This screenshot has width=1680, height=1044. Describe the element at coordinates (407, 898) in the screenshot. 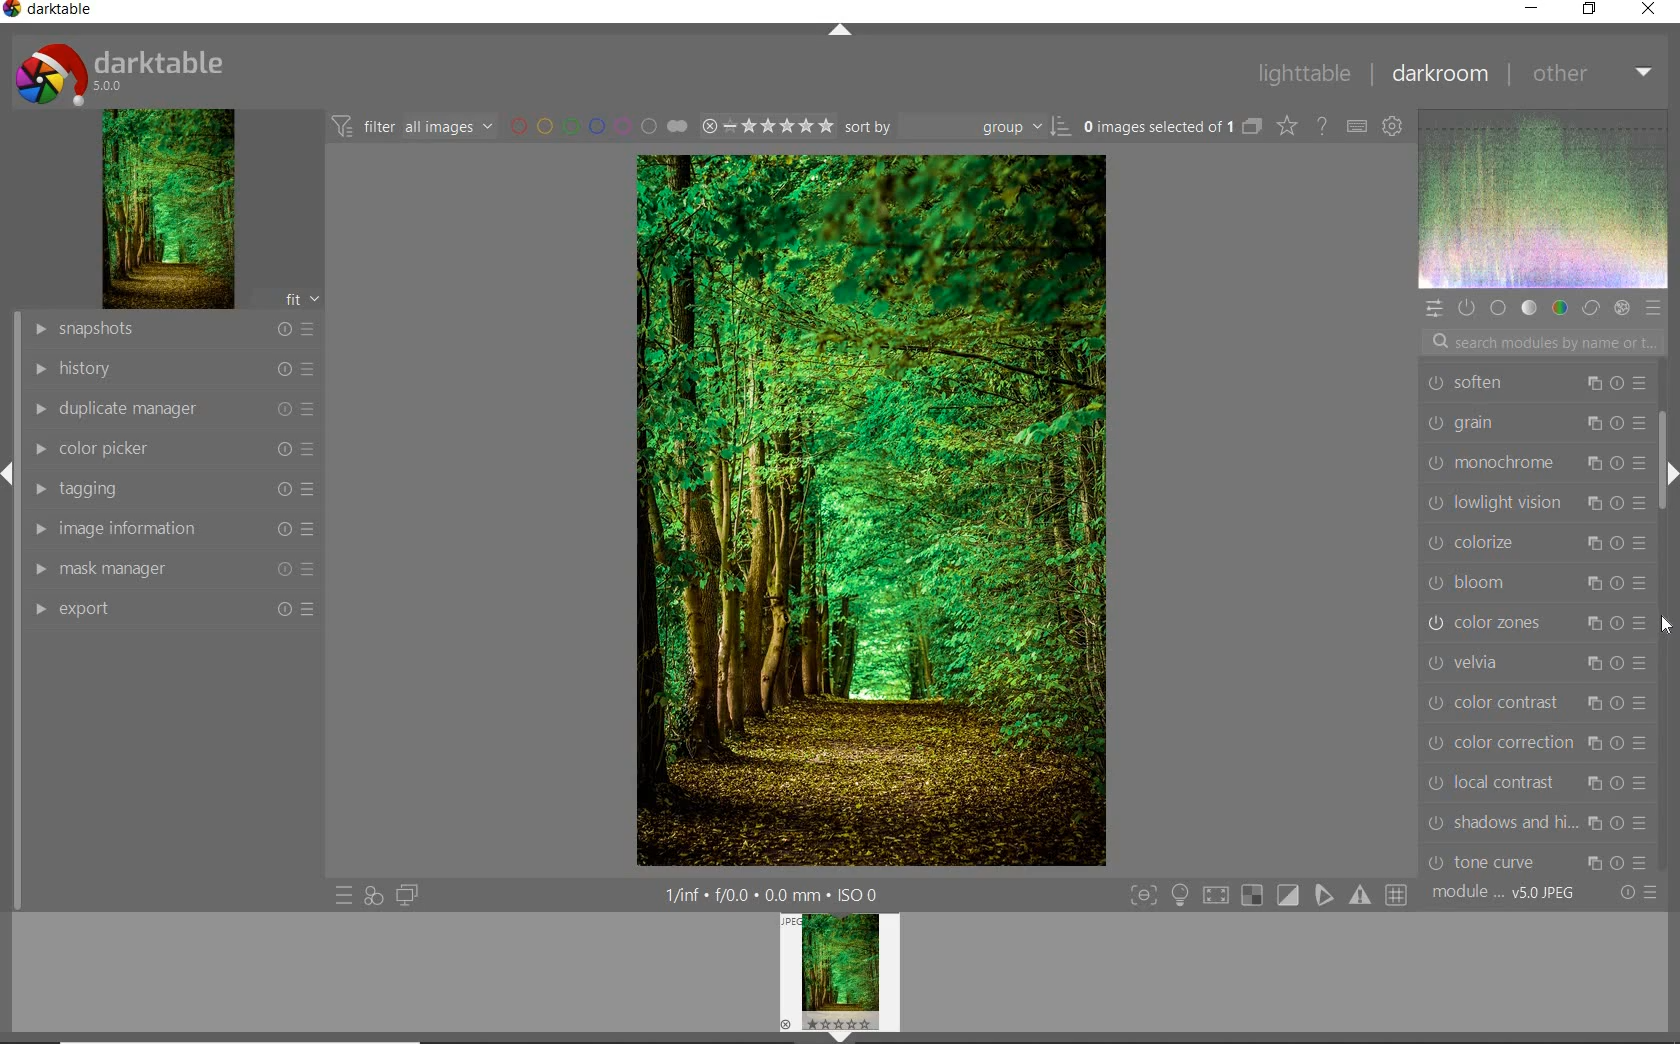

I see `DISPLAY A SECOND DARKROOM IMAGE WINDOW` at that location.